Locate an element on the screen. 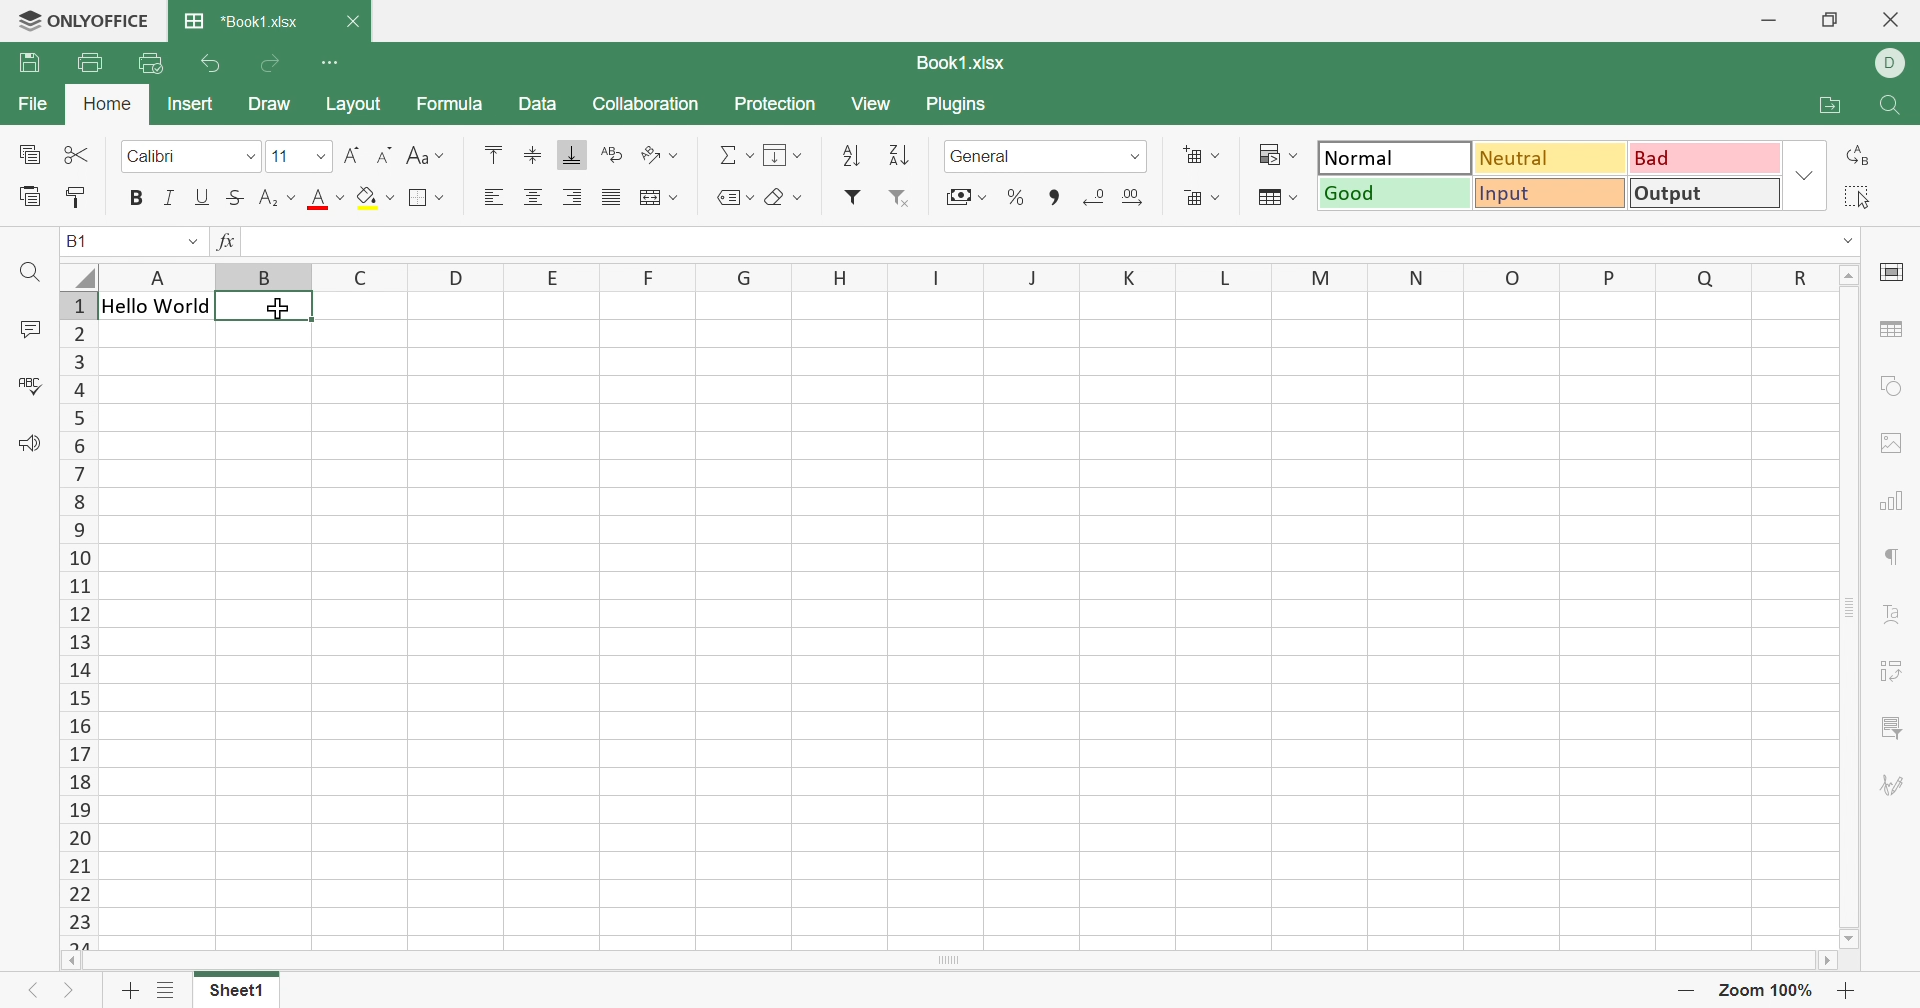 The image size is (1920, 1008). Align top is located at coordinates (496, 154).